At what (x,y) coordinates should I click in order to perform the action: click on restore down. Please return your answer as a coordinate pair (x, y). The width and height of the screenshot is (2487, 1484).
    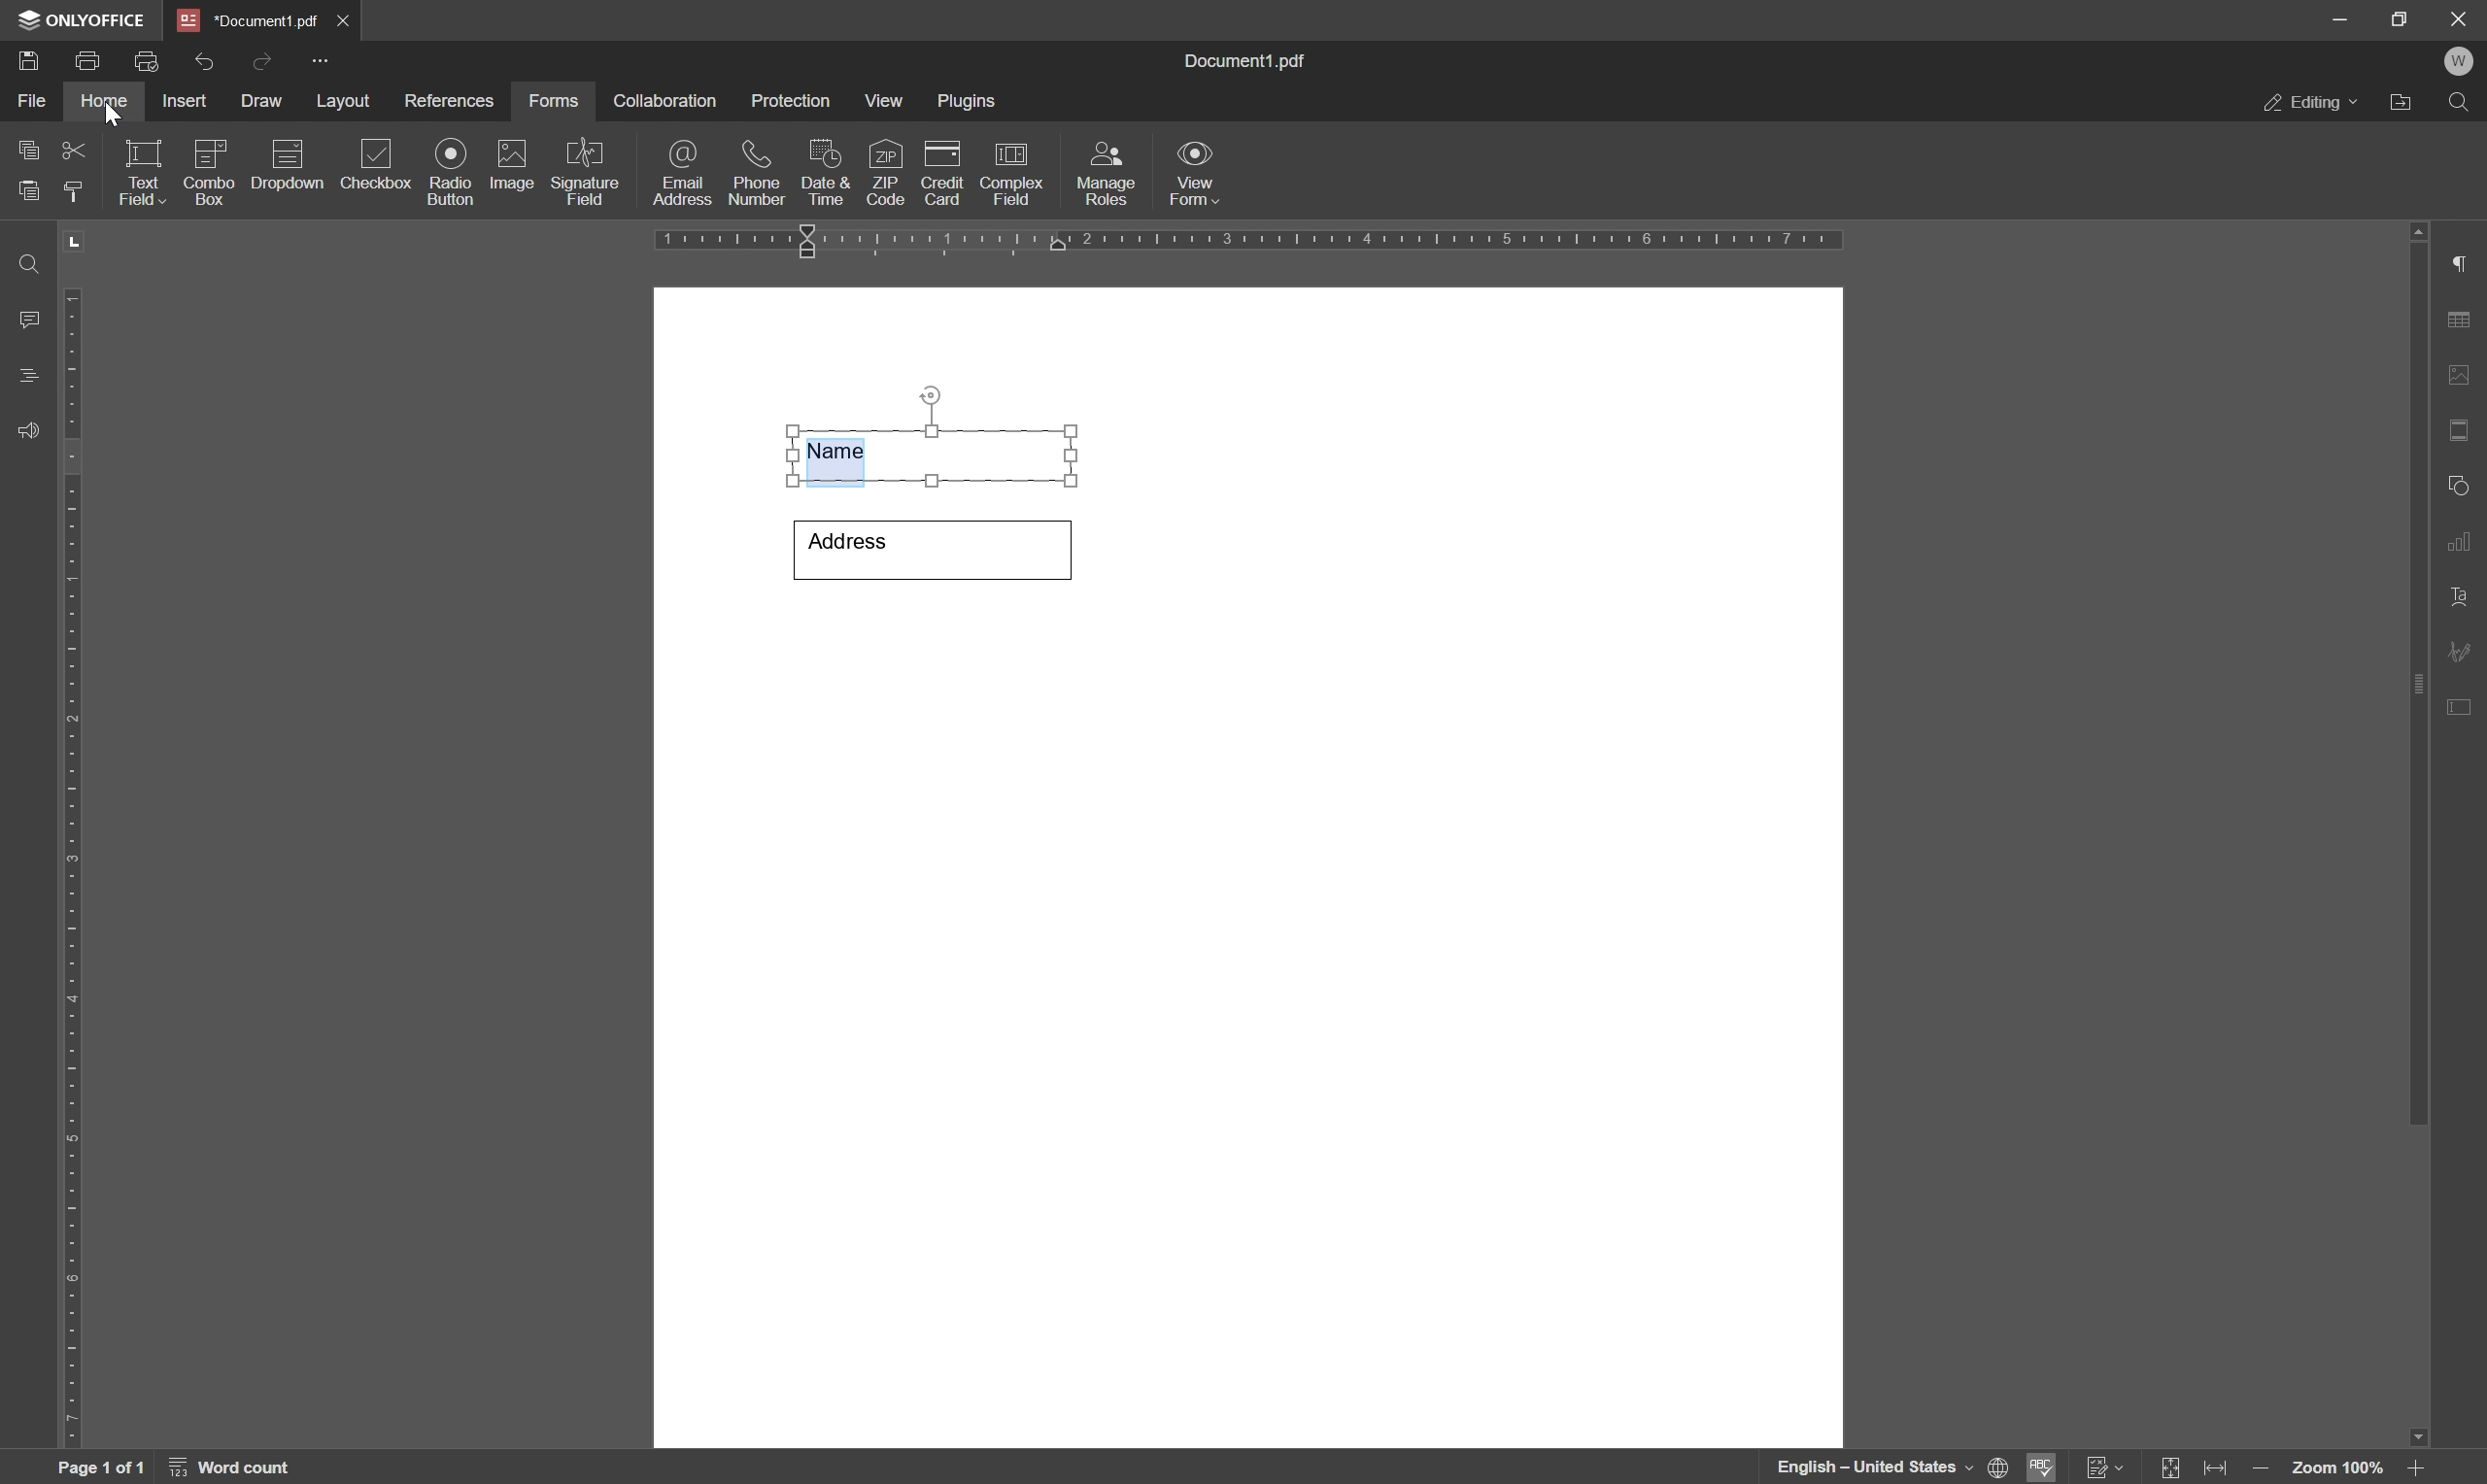
    Looking at the image, I should click on (2391, 18).